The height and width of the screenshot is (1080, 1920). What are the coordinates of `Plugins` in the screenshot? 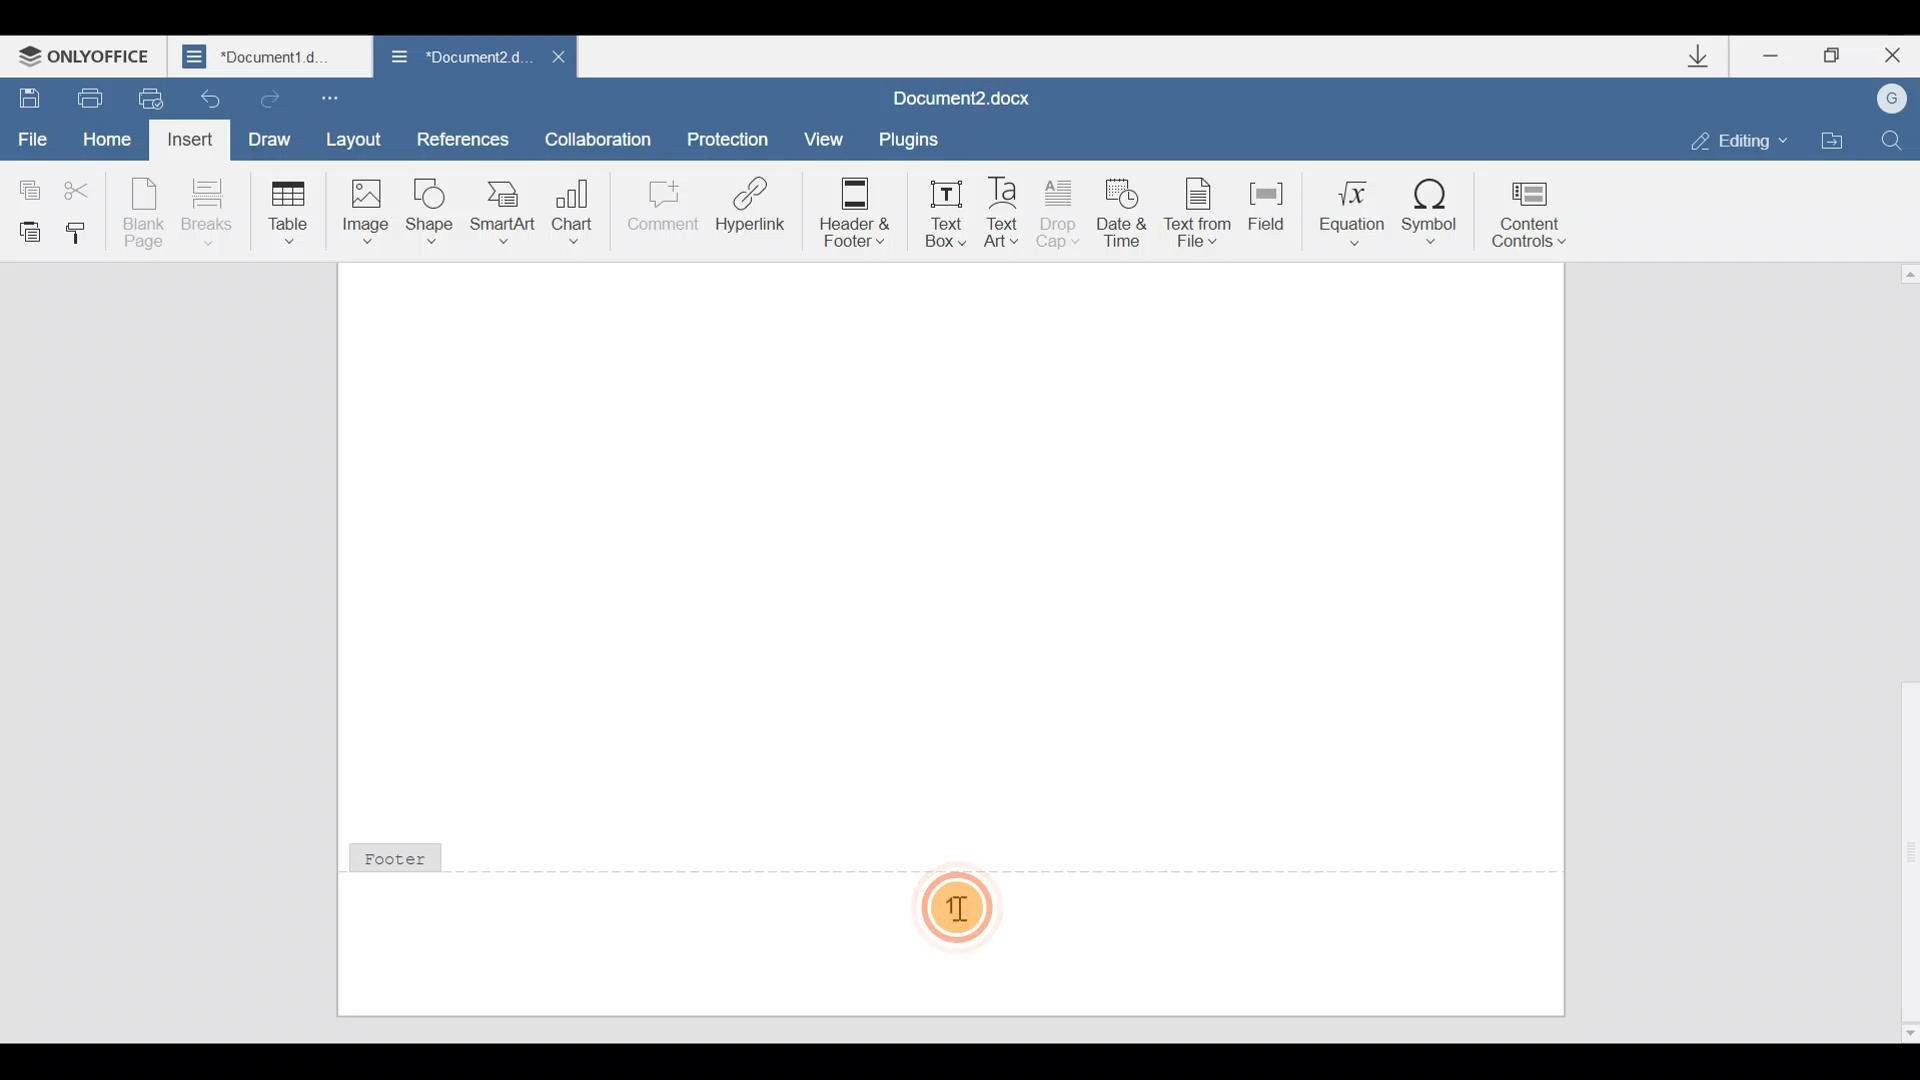 It's located at (924, 136).